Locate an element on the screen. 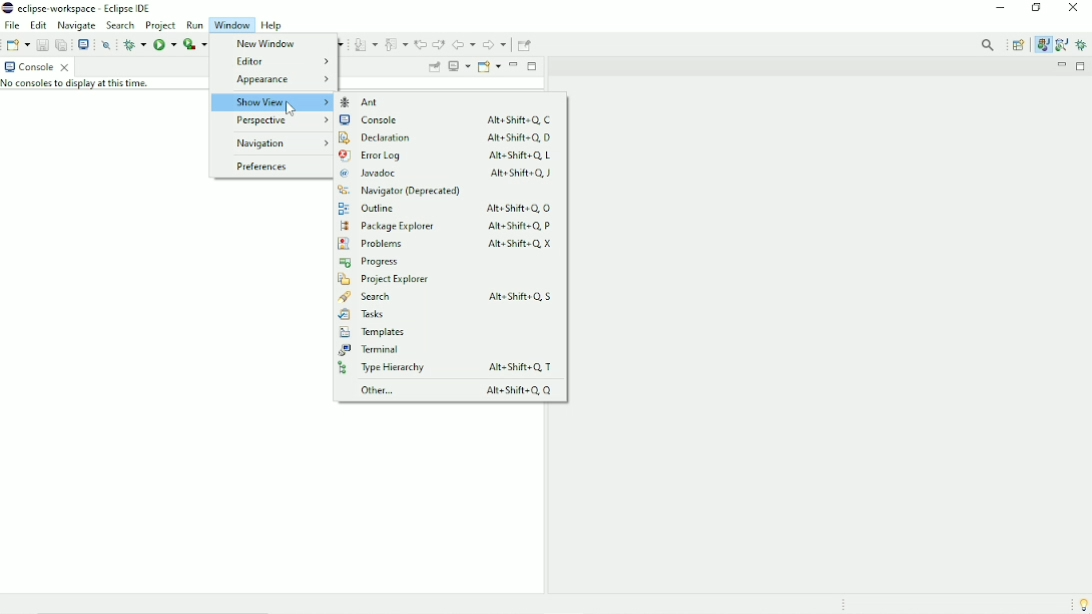 The width and height of the screenshot is (1092, 614). No consoles to display at this time. is located at coordinates (83, 86).